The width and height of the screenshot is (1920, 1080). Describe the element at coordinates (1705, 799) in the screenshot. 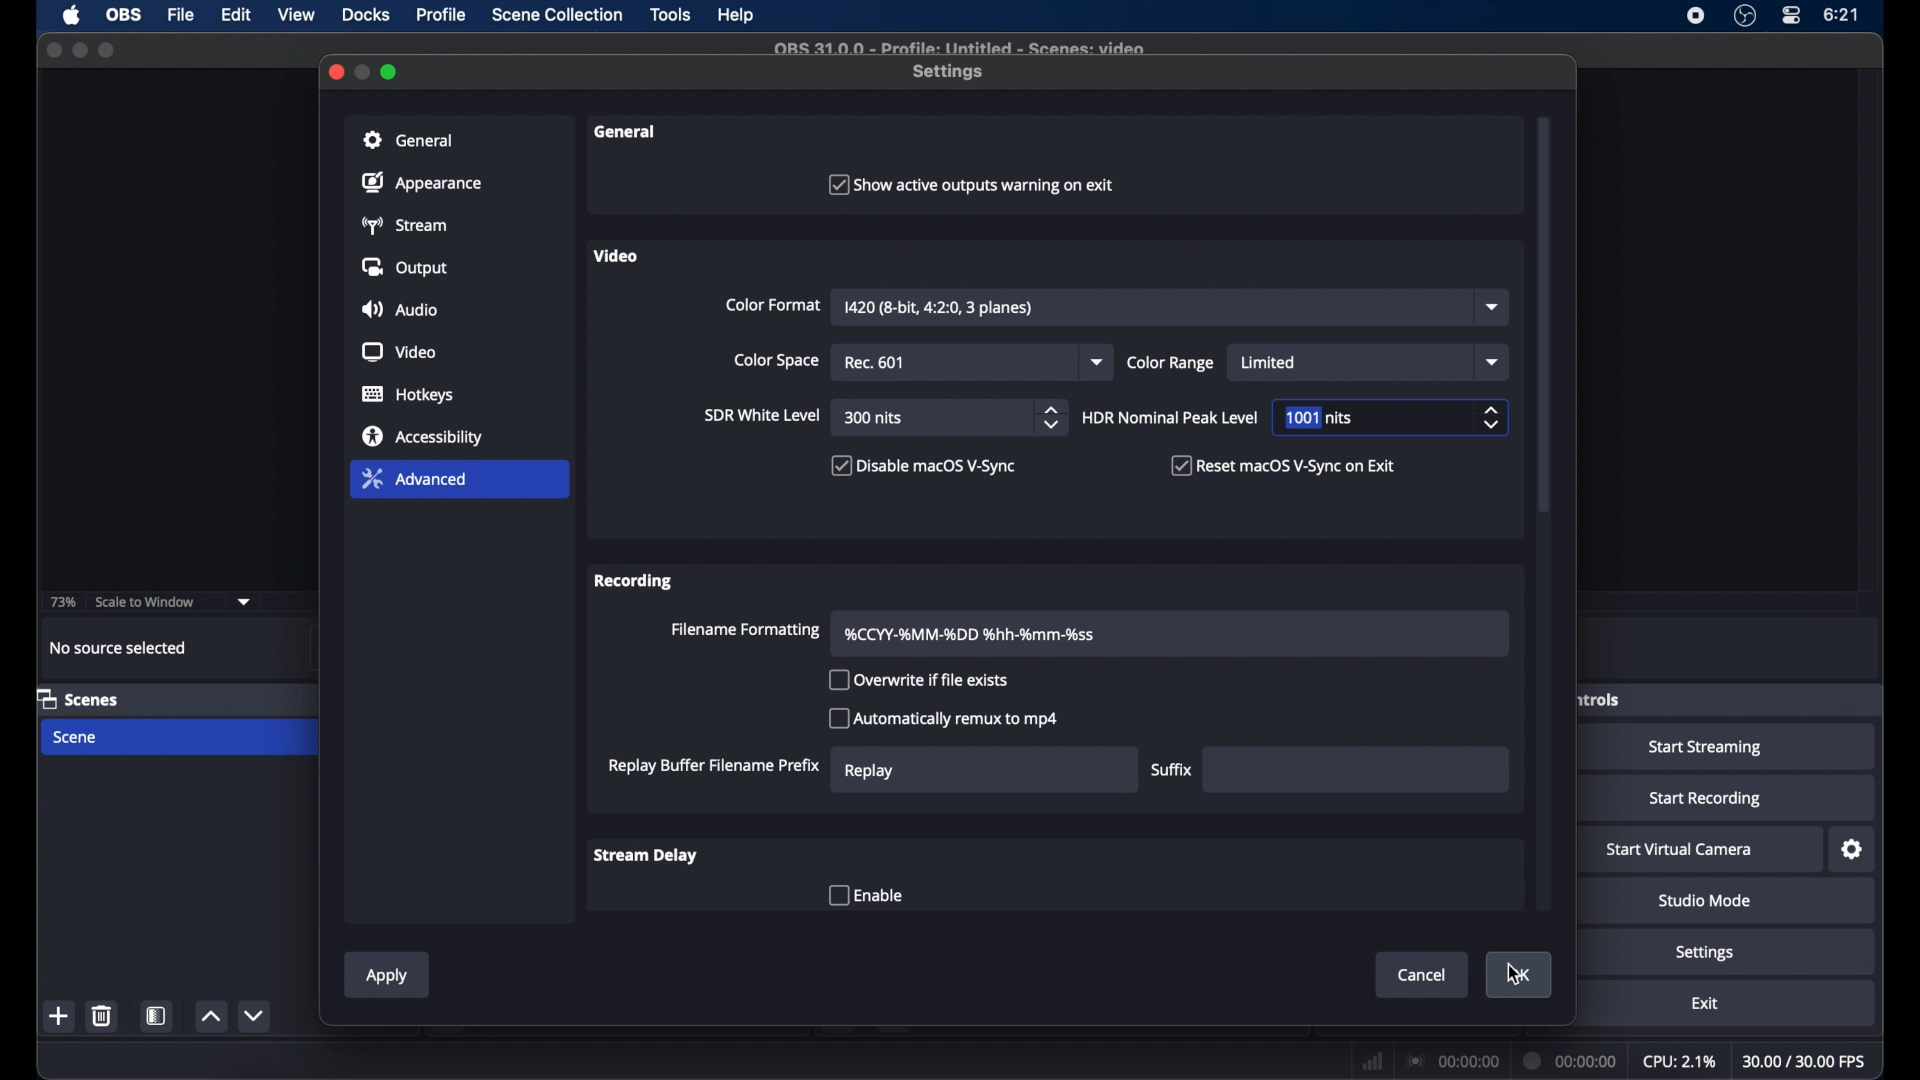

I see `start recording` at that location.